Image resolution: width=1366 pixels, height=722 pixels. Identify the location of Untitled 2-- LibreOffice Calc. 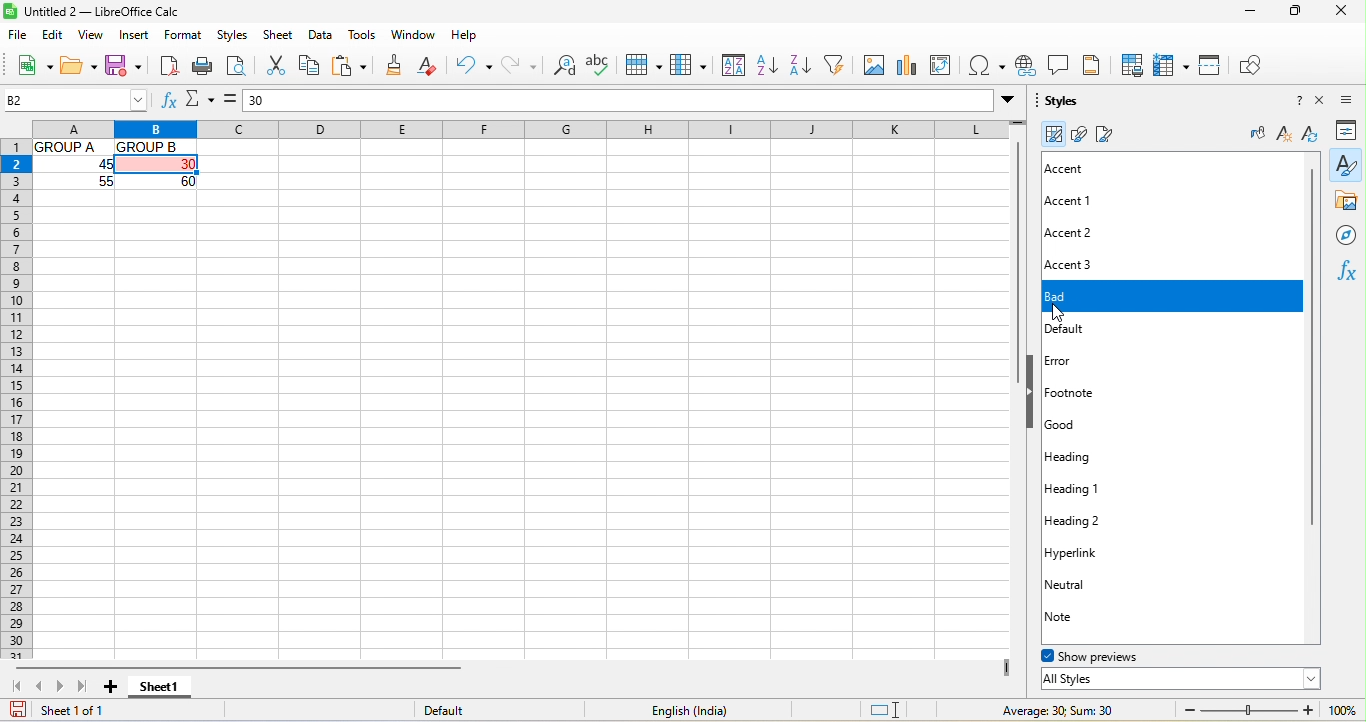
(126, 12).